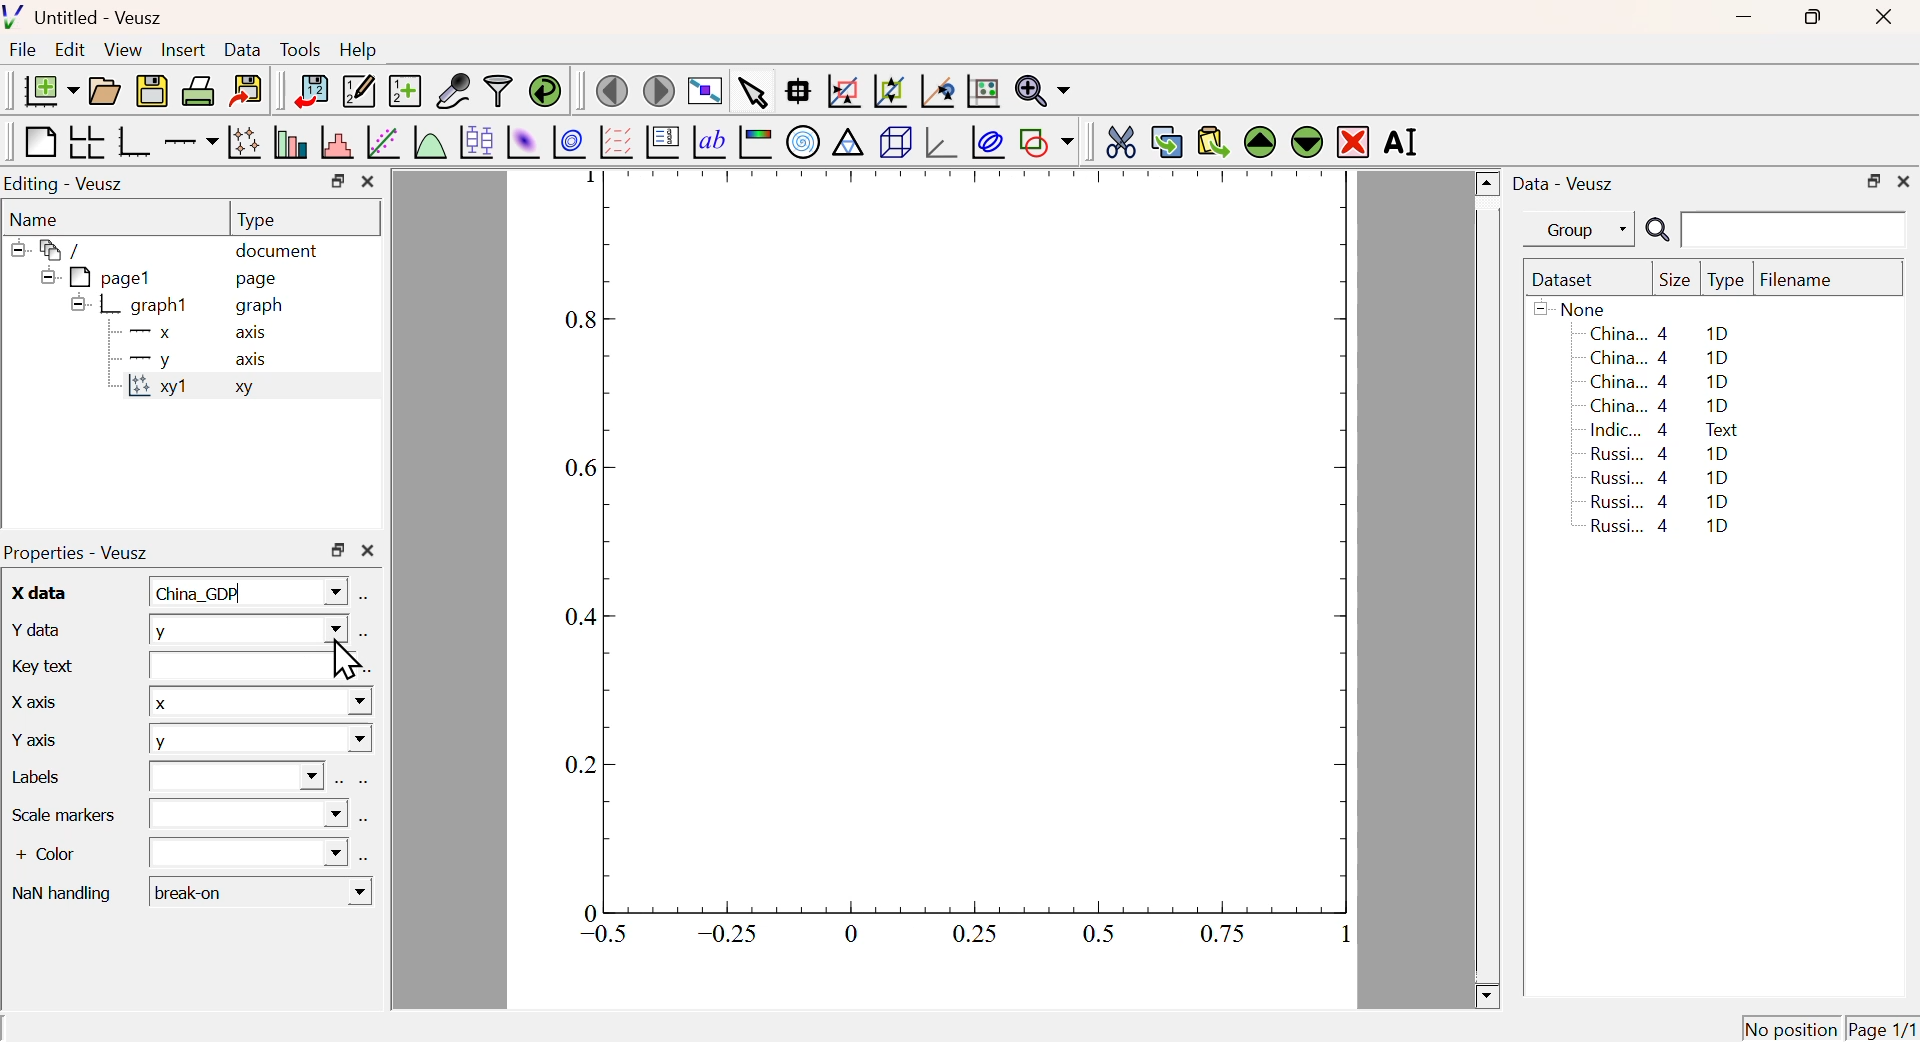  What do you see at coordinates (545, 89) in the screenshot?
I see `Reload linked dataset` at bounding box center [545, 89].